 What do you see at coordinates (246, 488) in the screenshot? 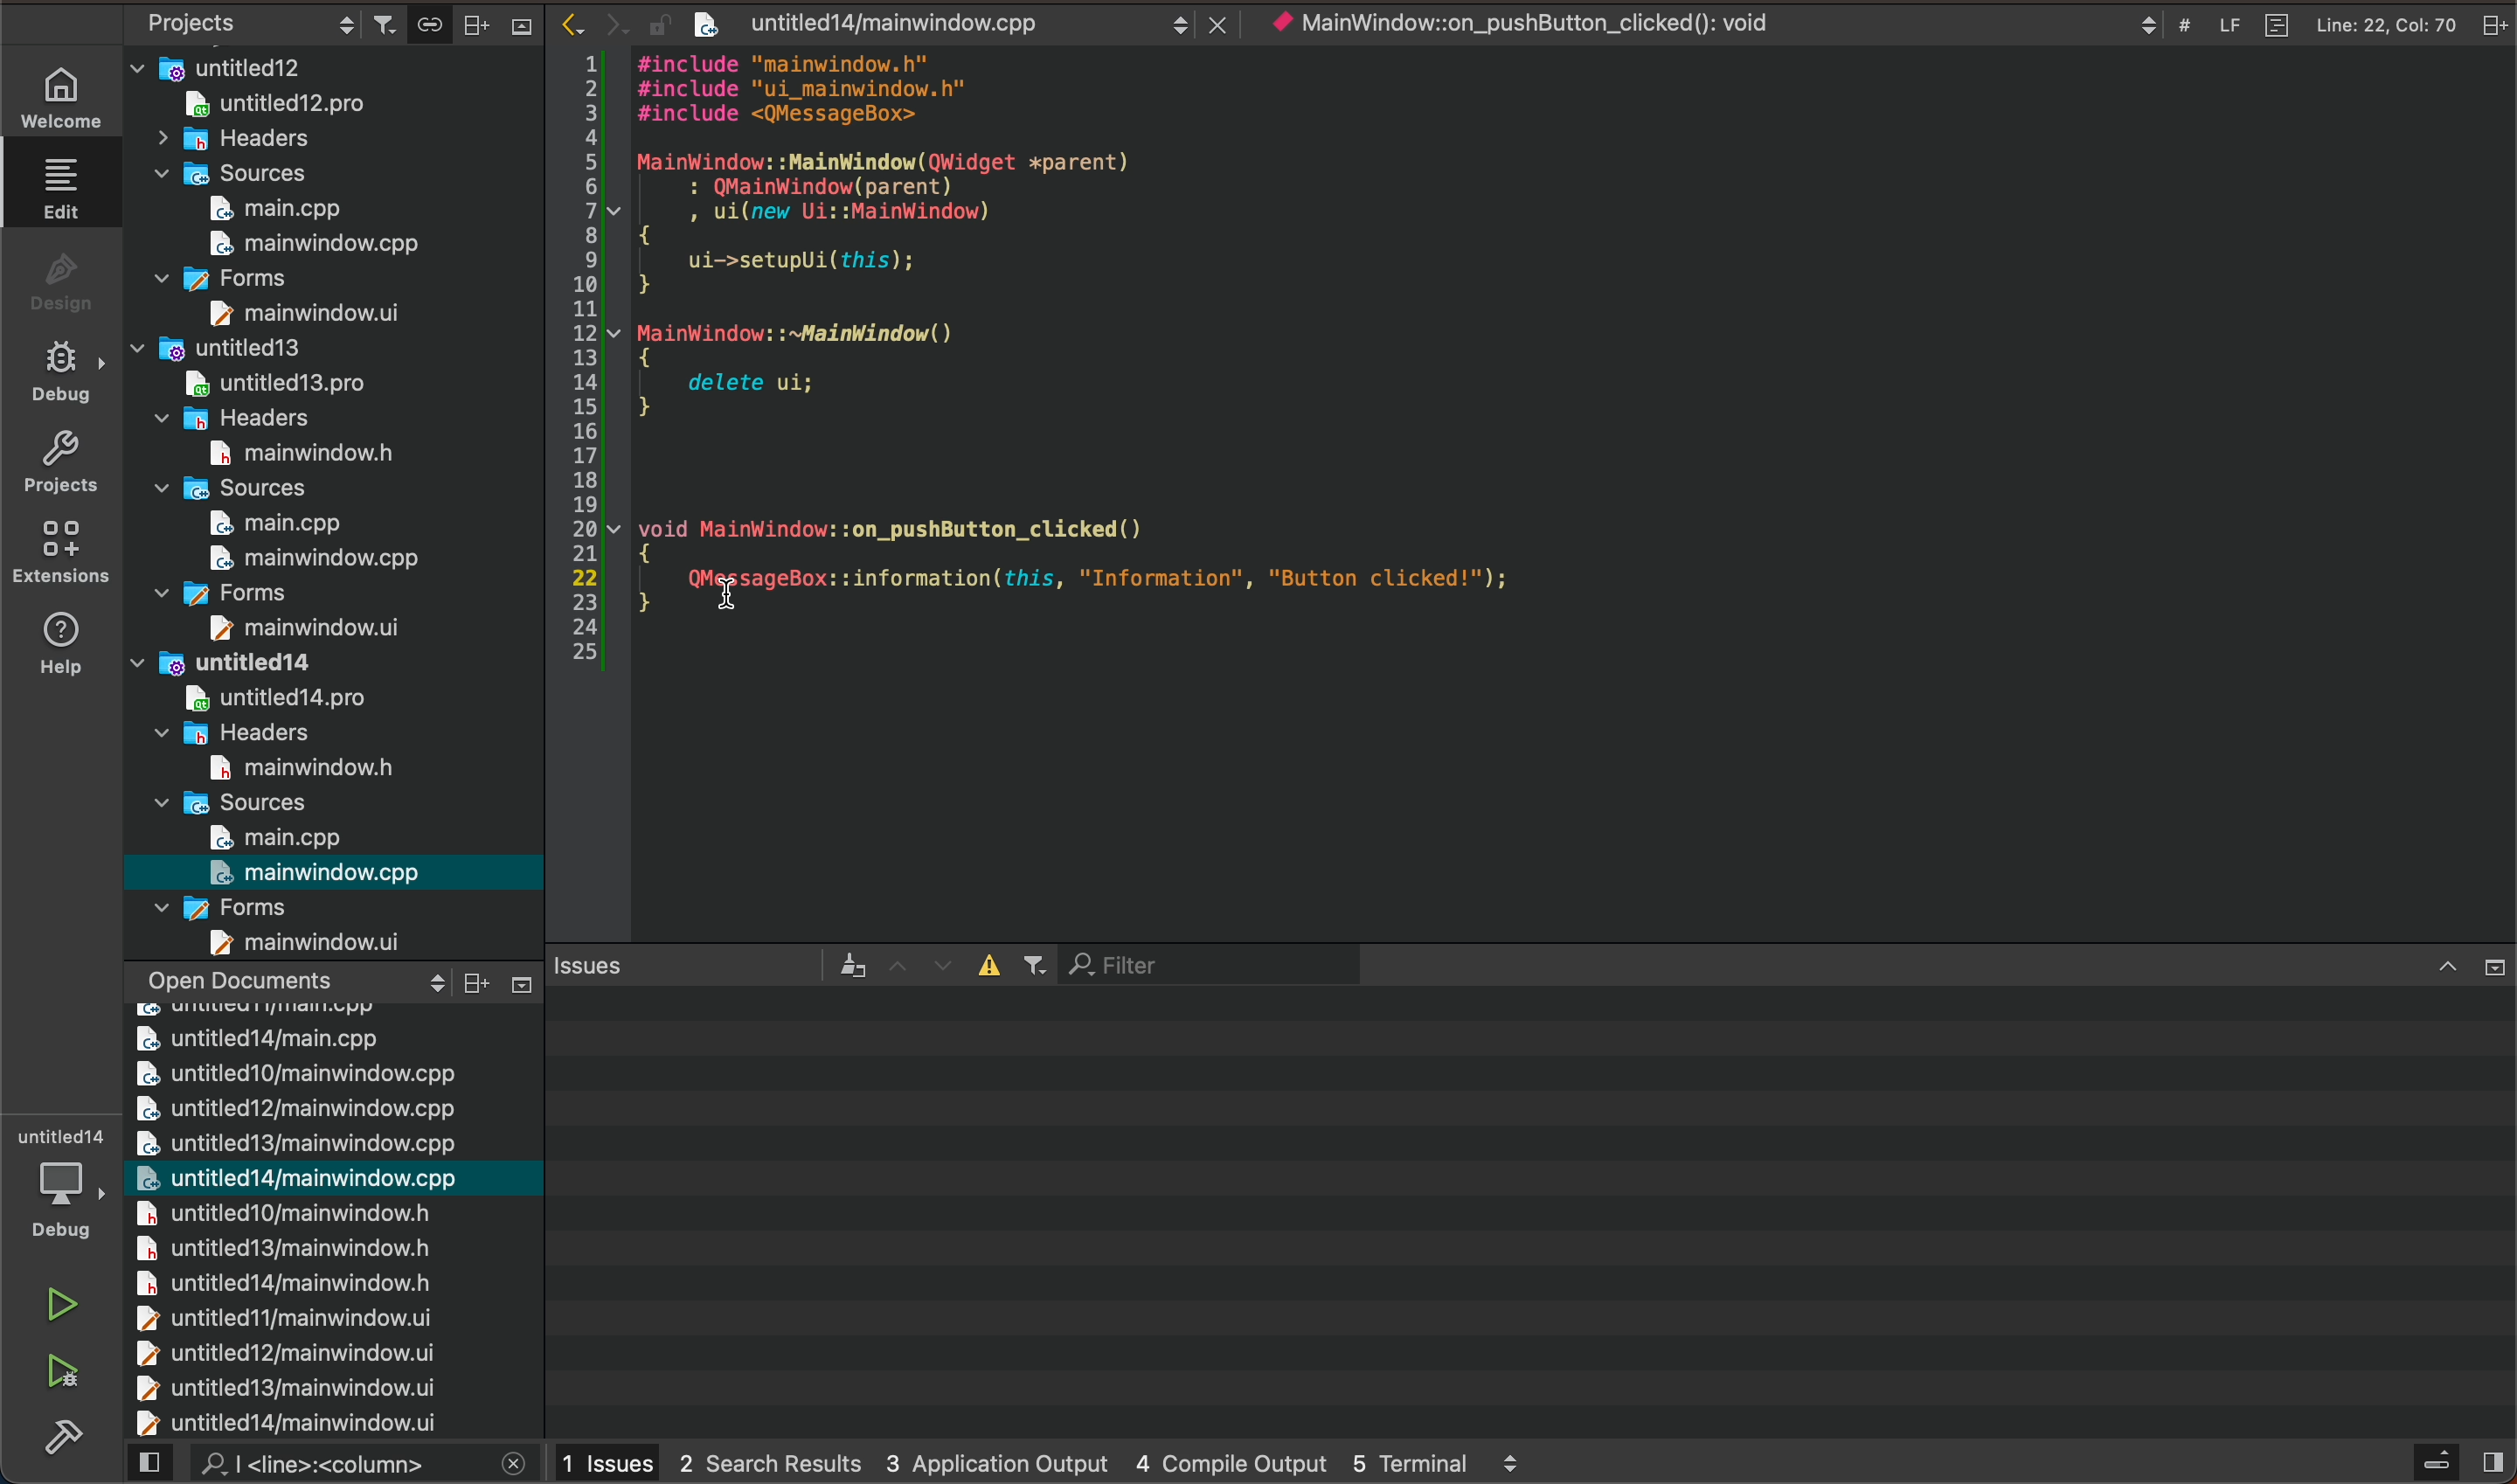
I see `sources` at bounding box center [246, 488].